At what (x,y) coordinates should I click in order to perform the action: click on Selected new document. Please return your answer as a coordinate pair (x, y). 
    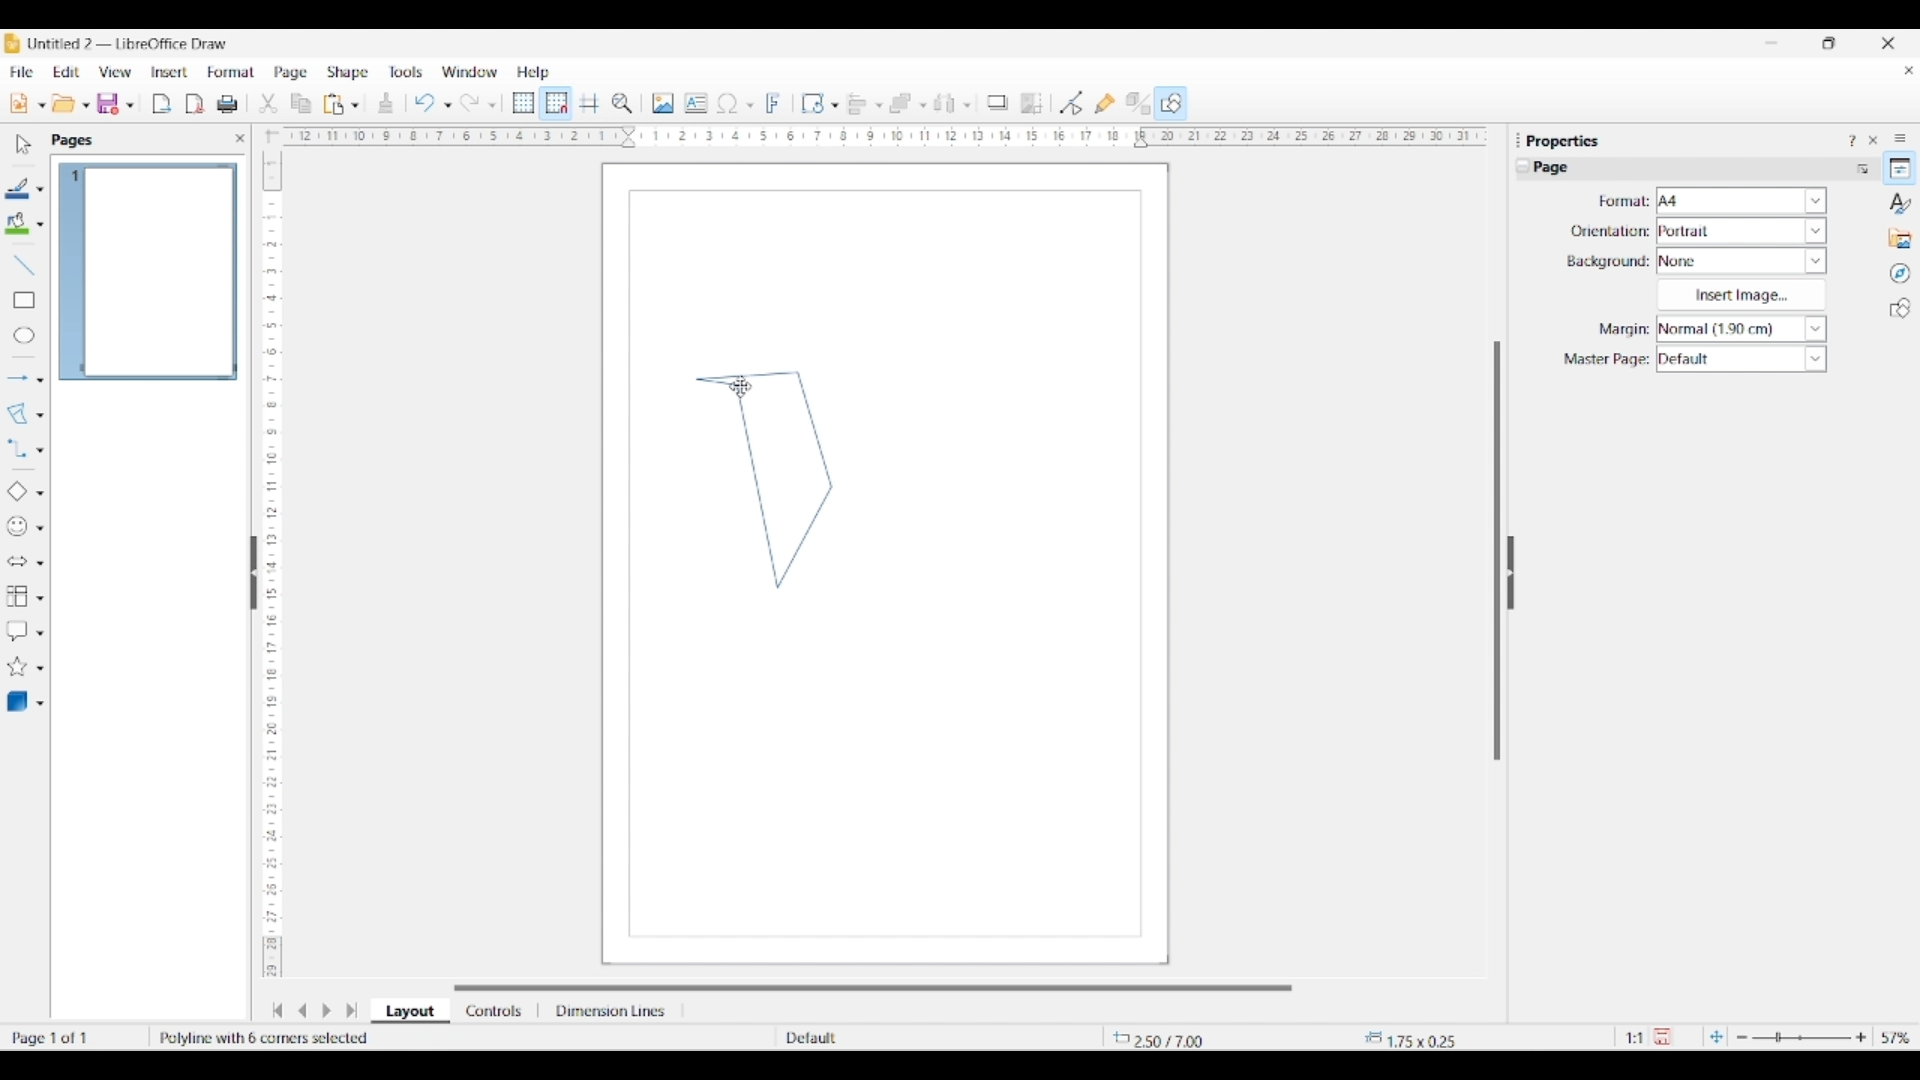
    Looking at the image, I should click on (19, 103).